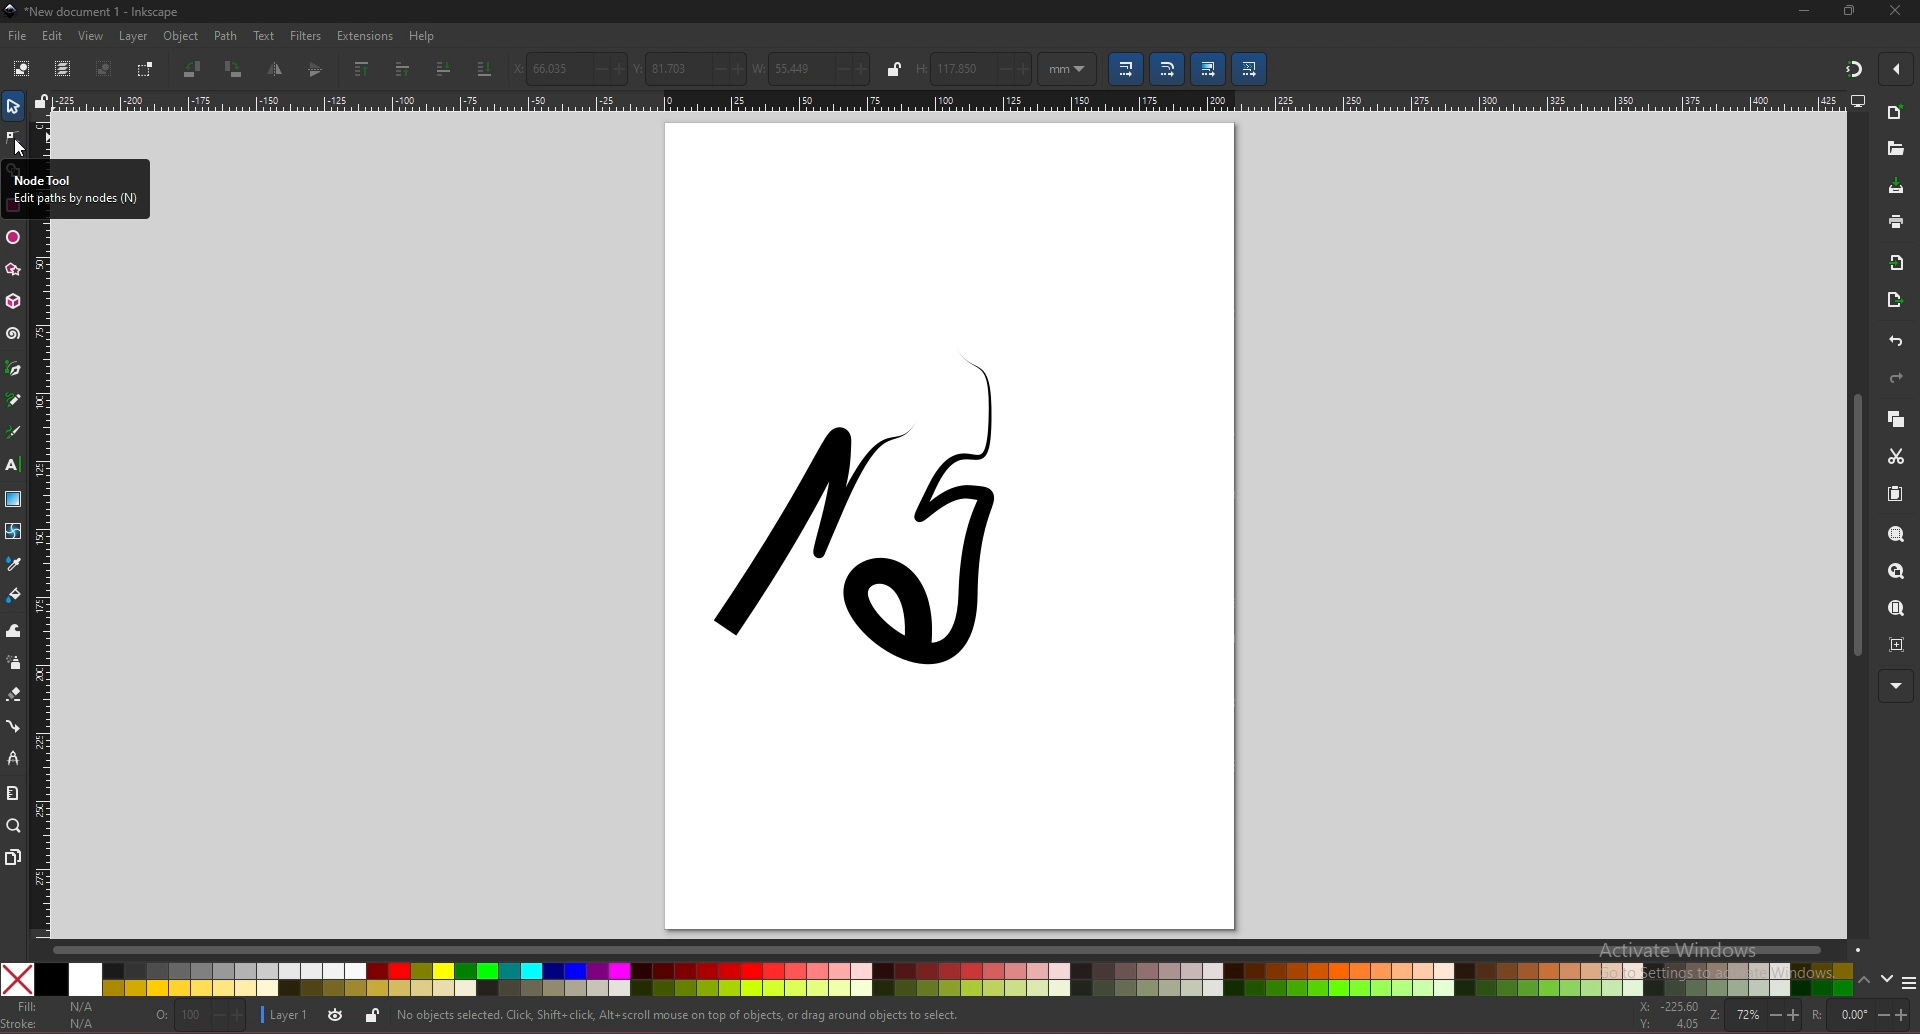 The image size is (1920, 1034). I want to click on open, so click(1895, 149).